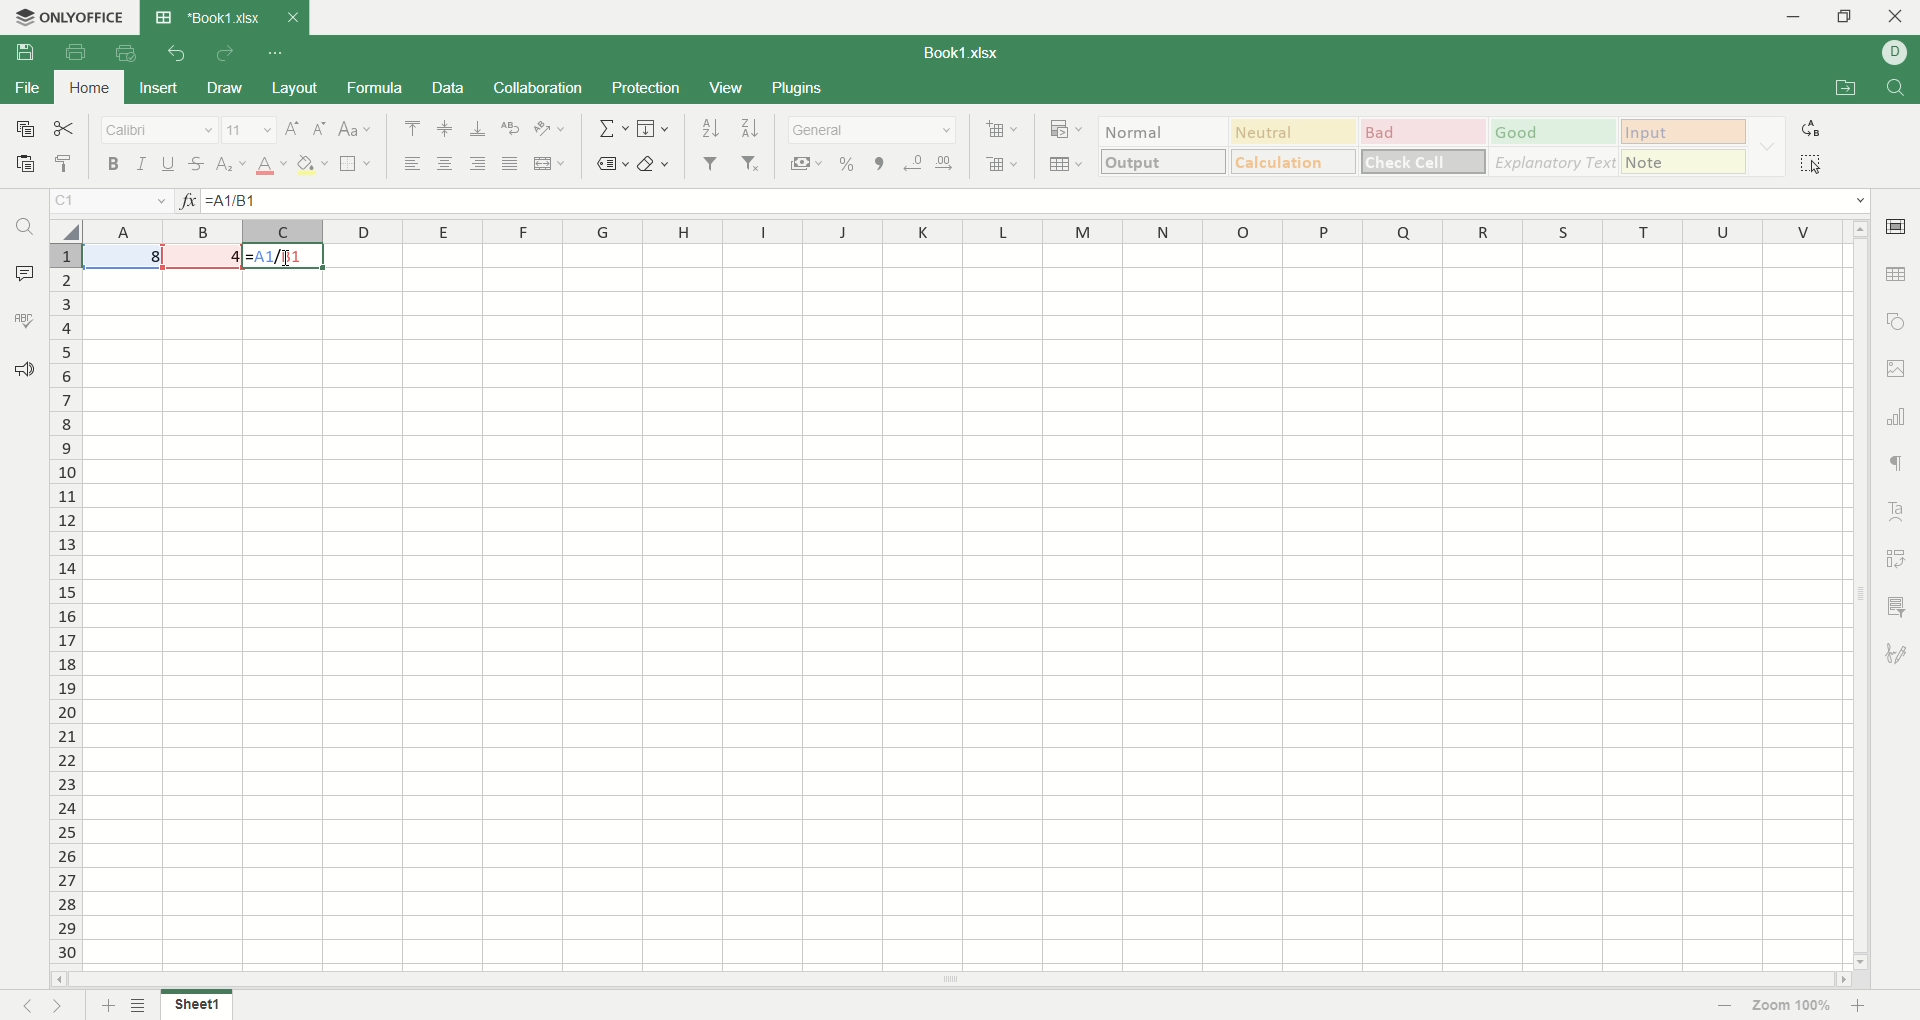 The image size is (1920, 1020). I want to click on close, so click(1897, 17).